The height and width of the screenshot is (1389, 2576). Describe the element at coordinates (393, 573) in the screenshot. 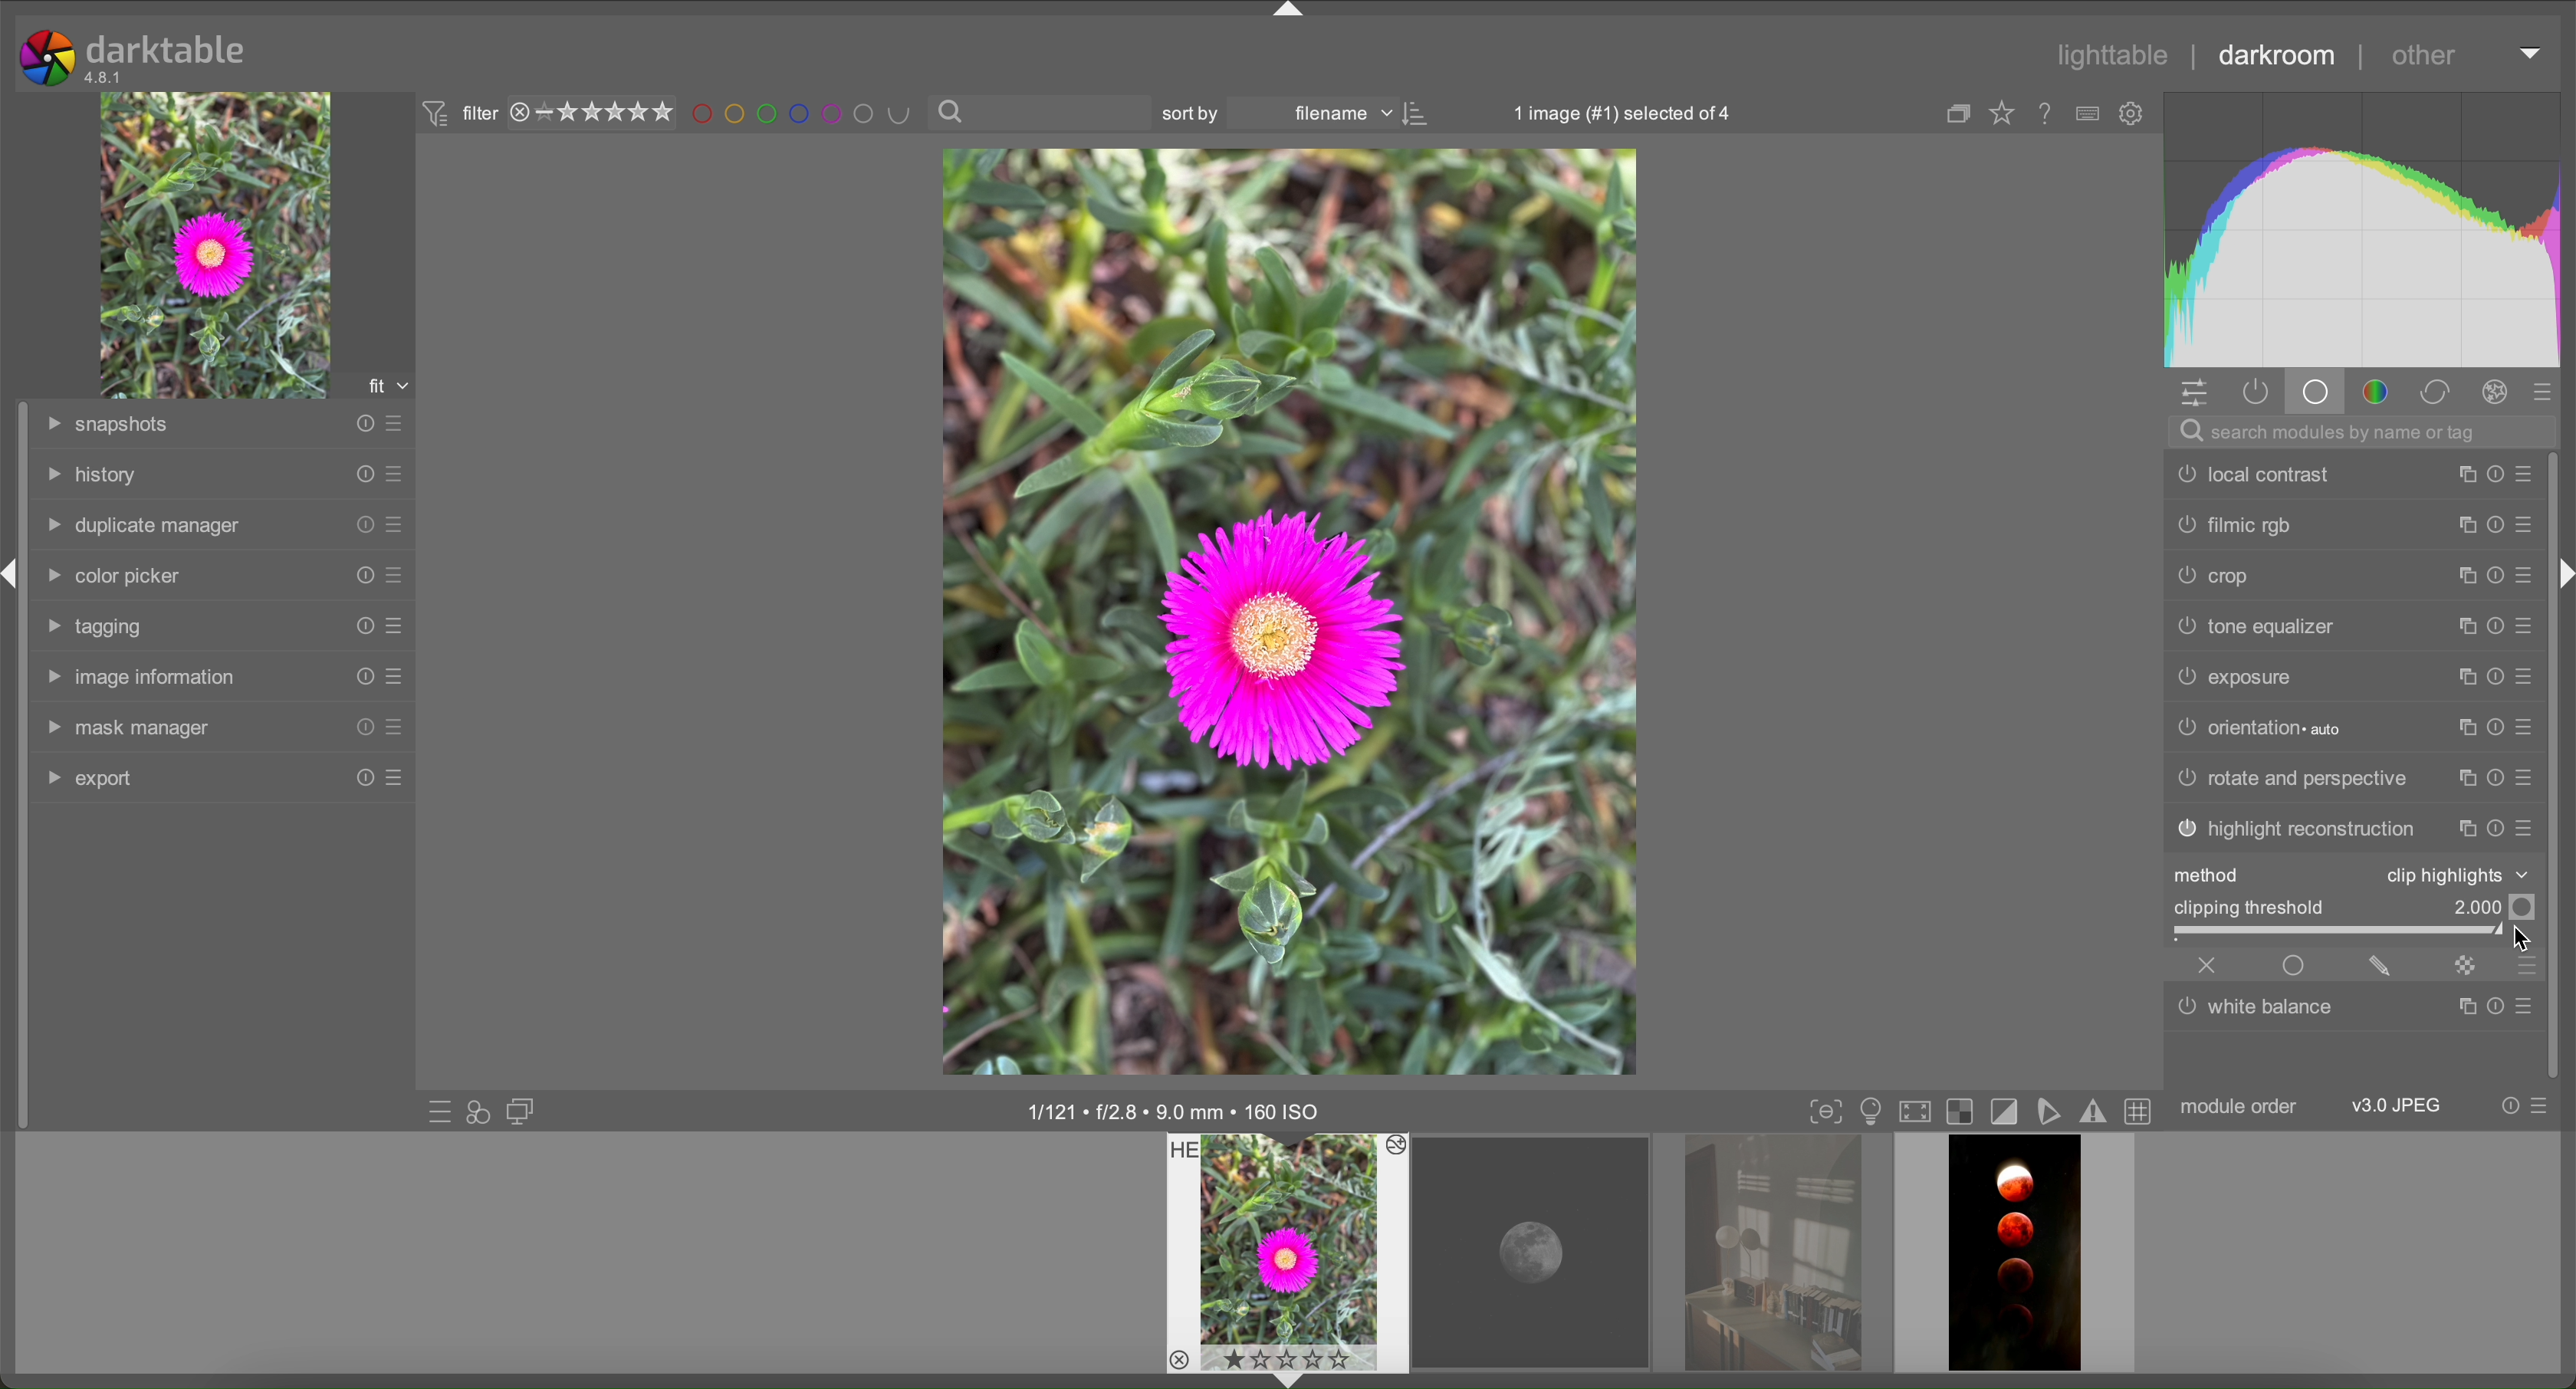

I see `presets` at that location.